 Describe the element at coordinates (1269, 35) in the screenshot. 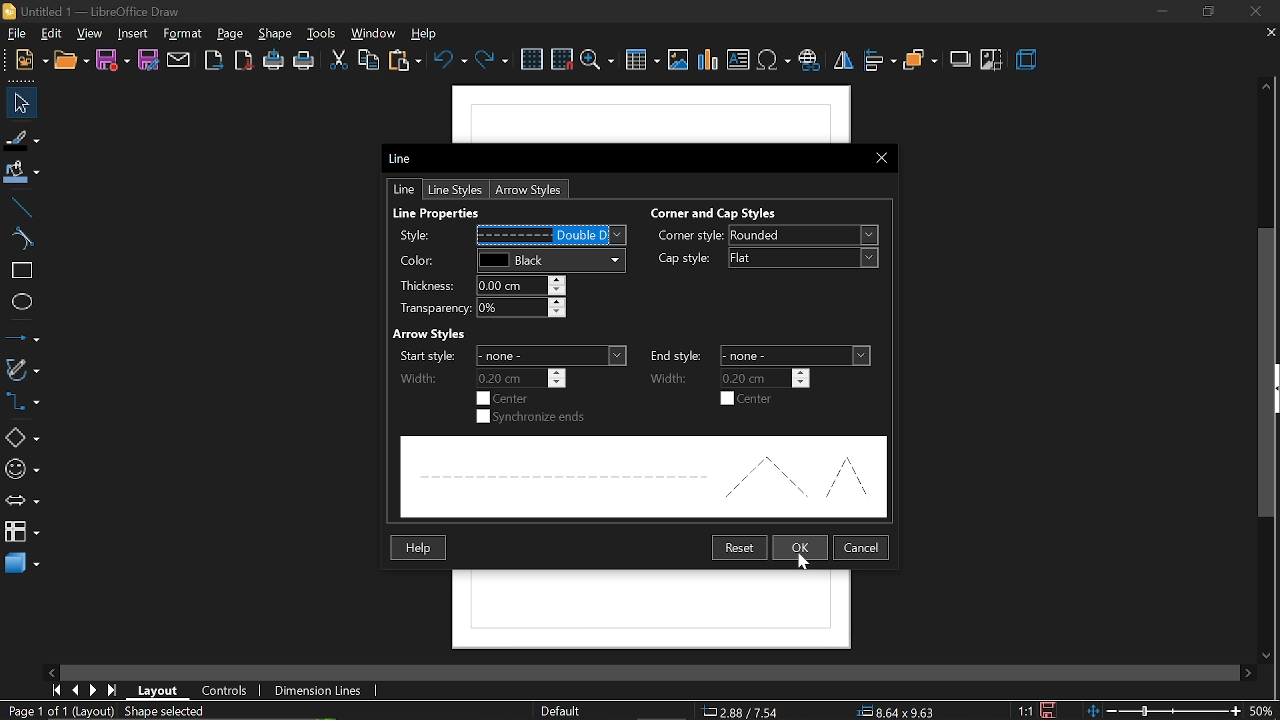

I see `close current tab` at that location.